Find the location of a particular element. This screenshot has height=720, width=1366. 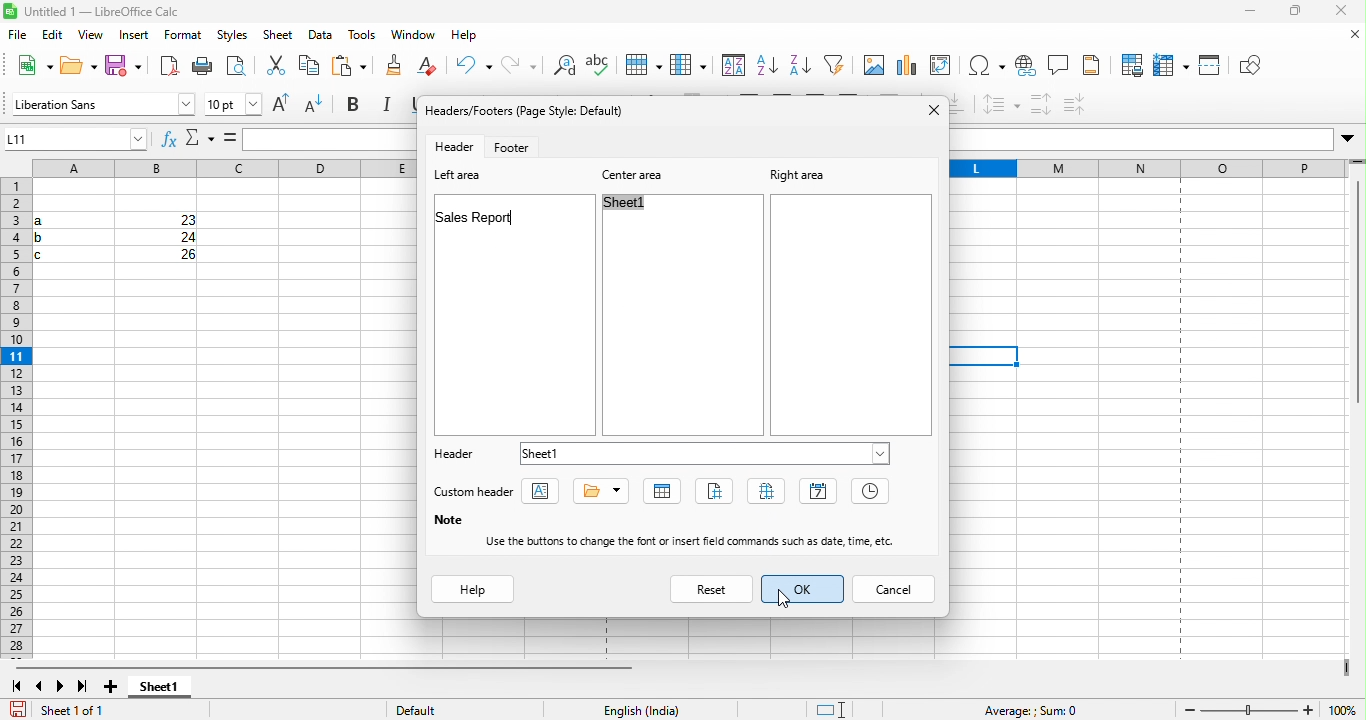

font name is located at coordinates (102, 104).